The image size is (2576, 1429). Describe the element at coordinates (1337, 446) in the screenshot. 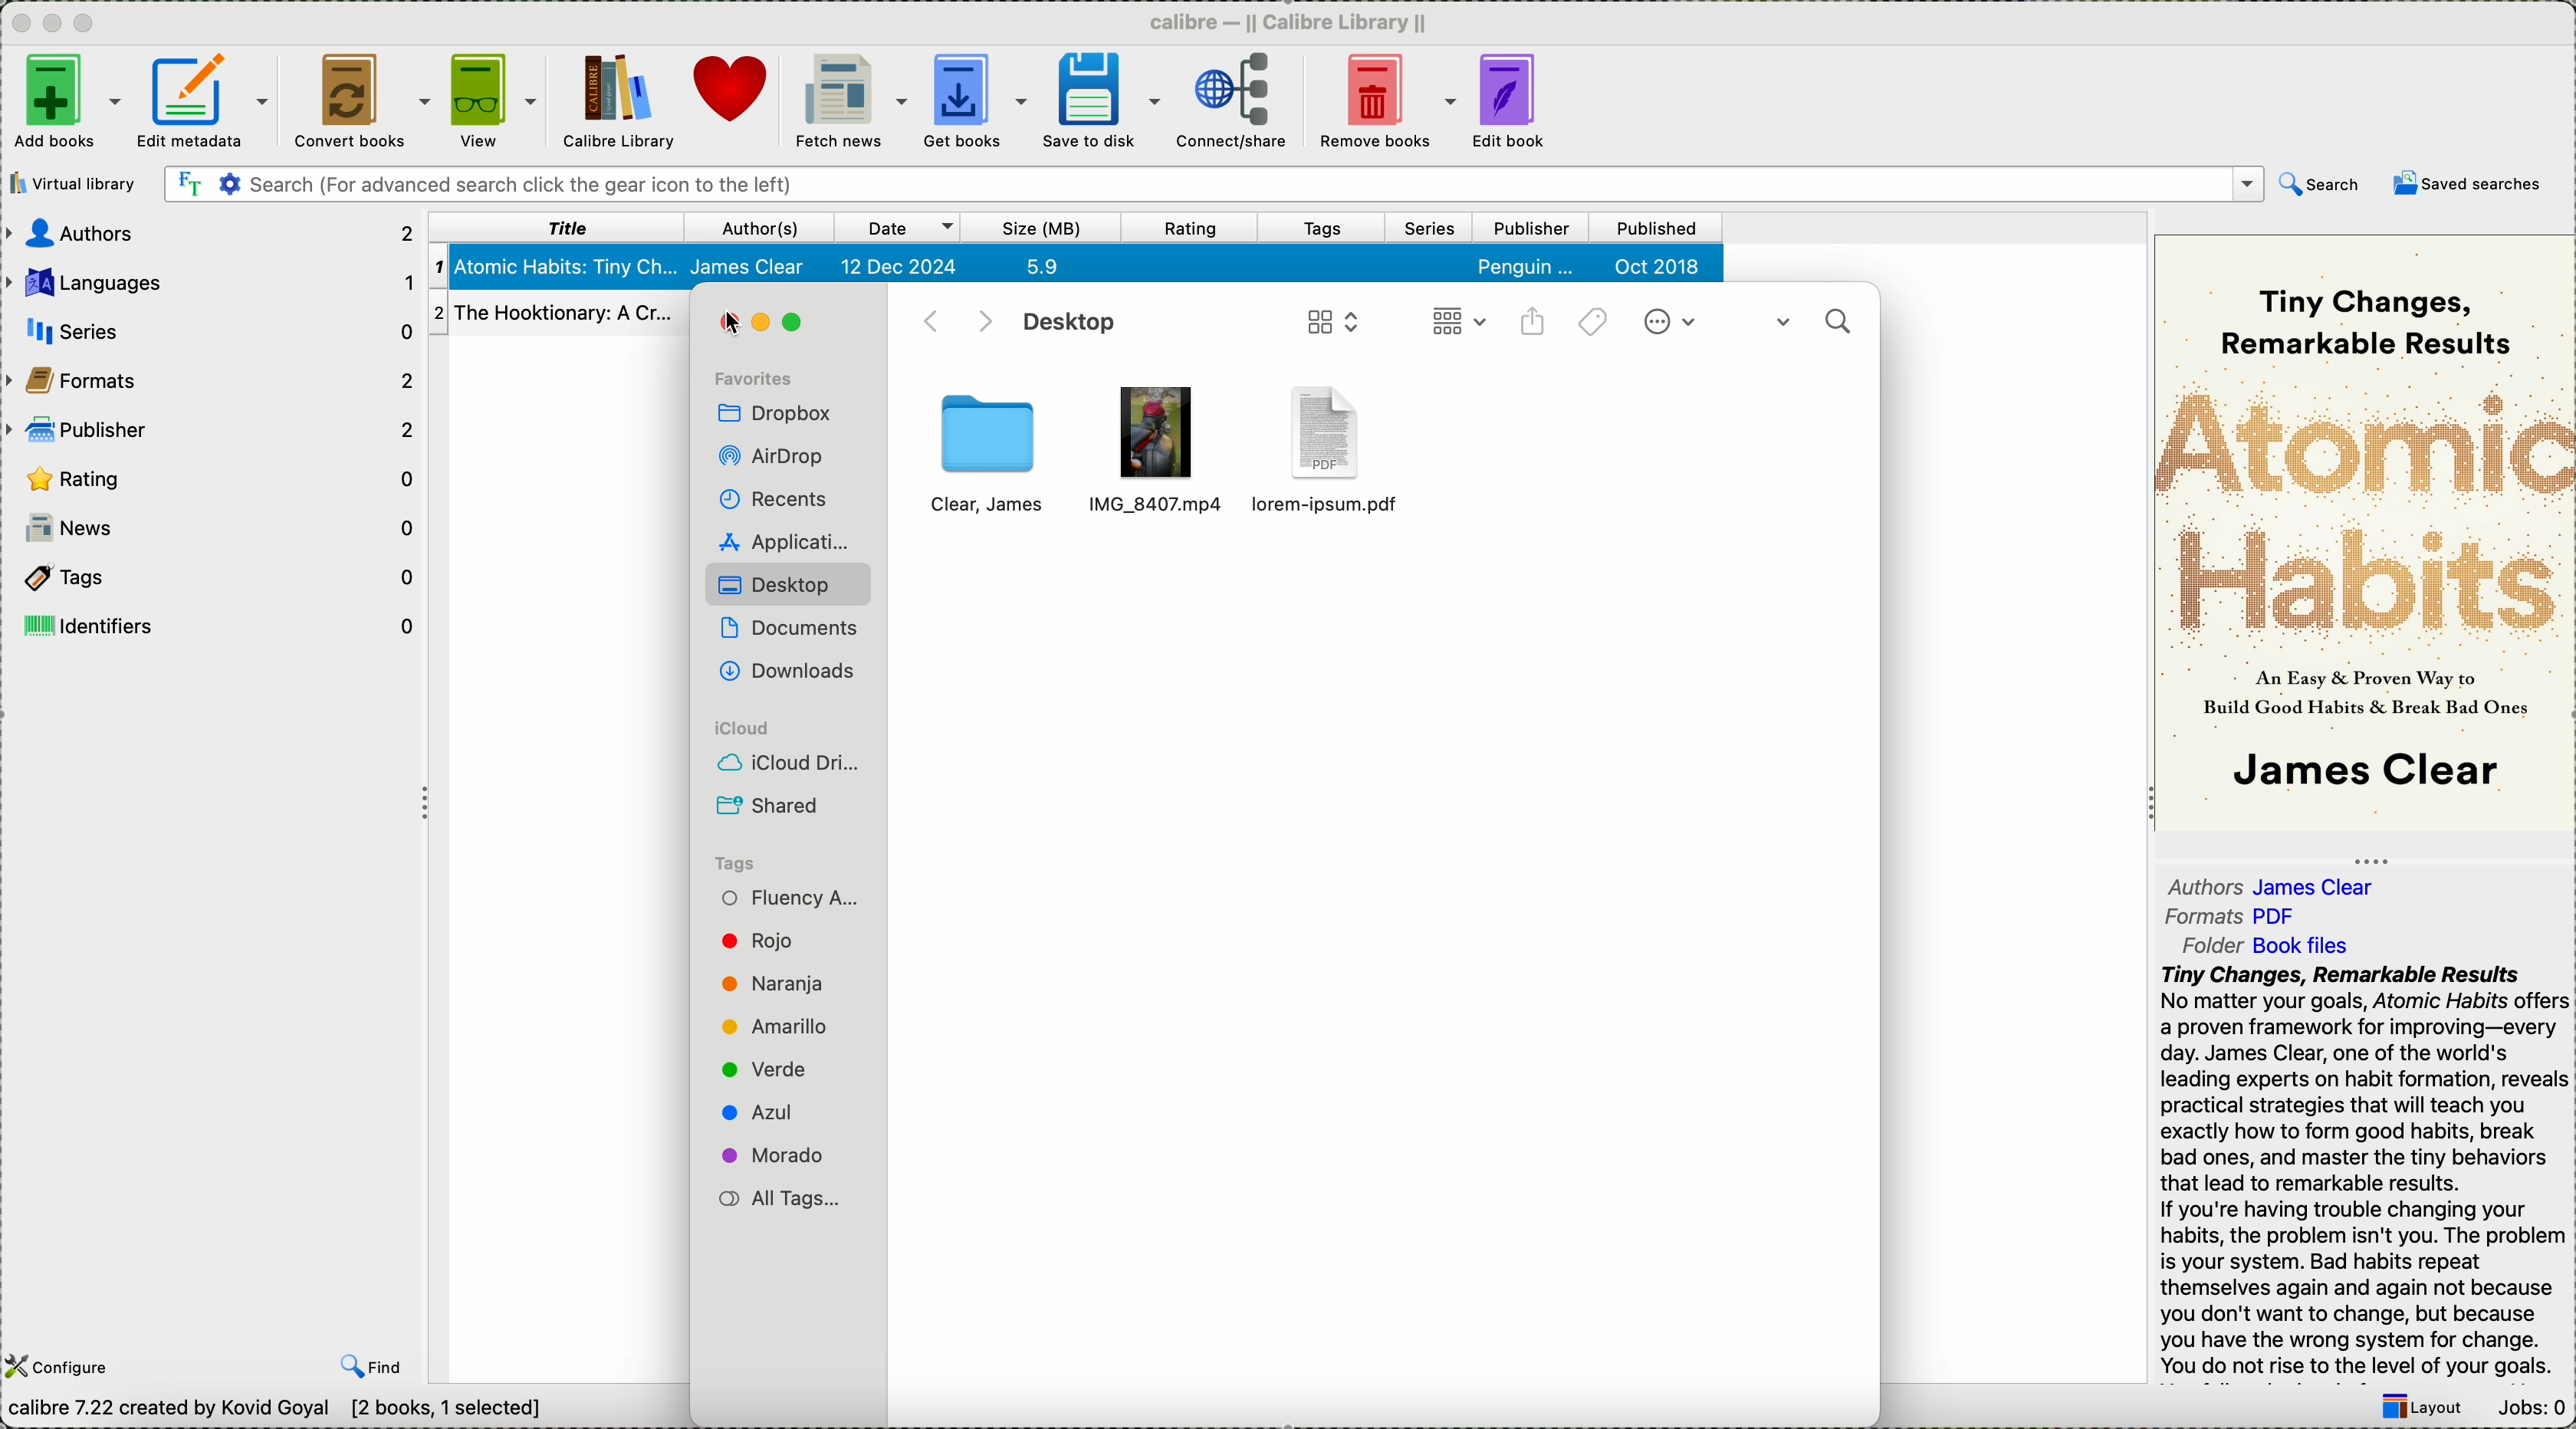

I see `folder` at that location.